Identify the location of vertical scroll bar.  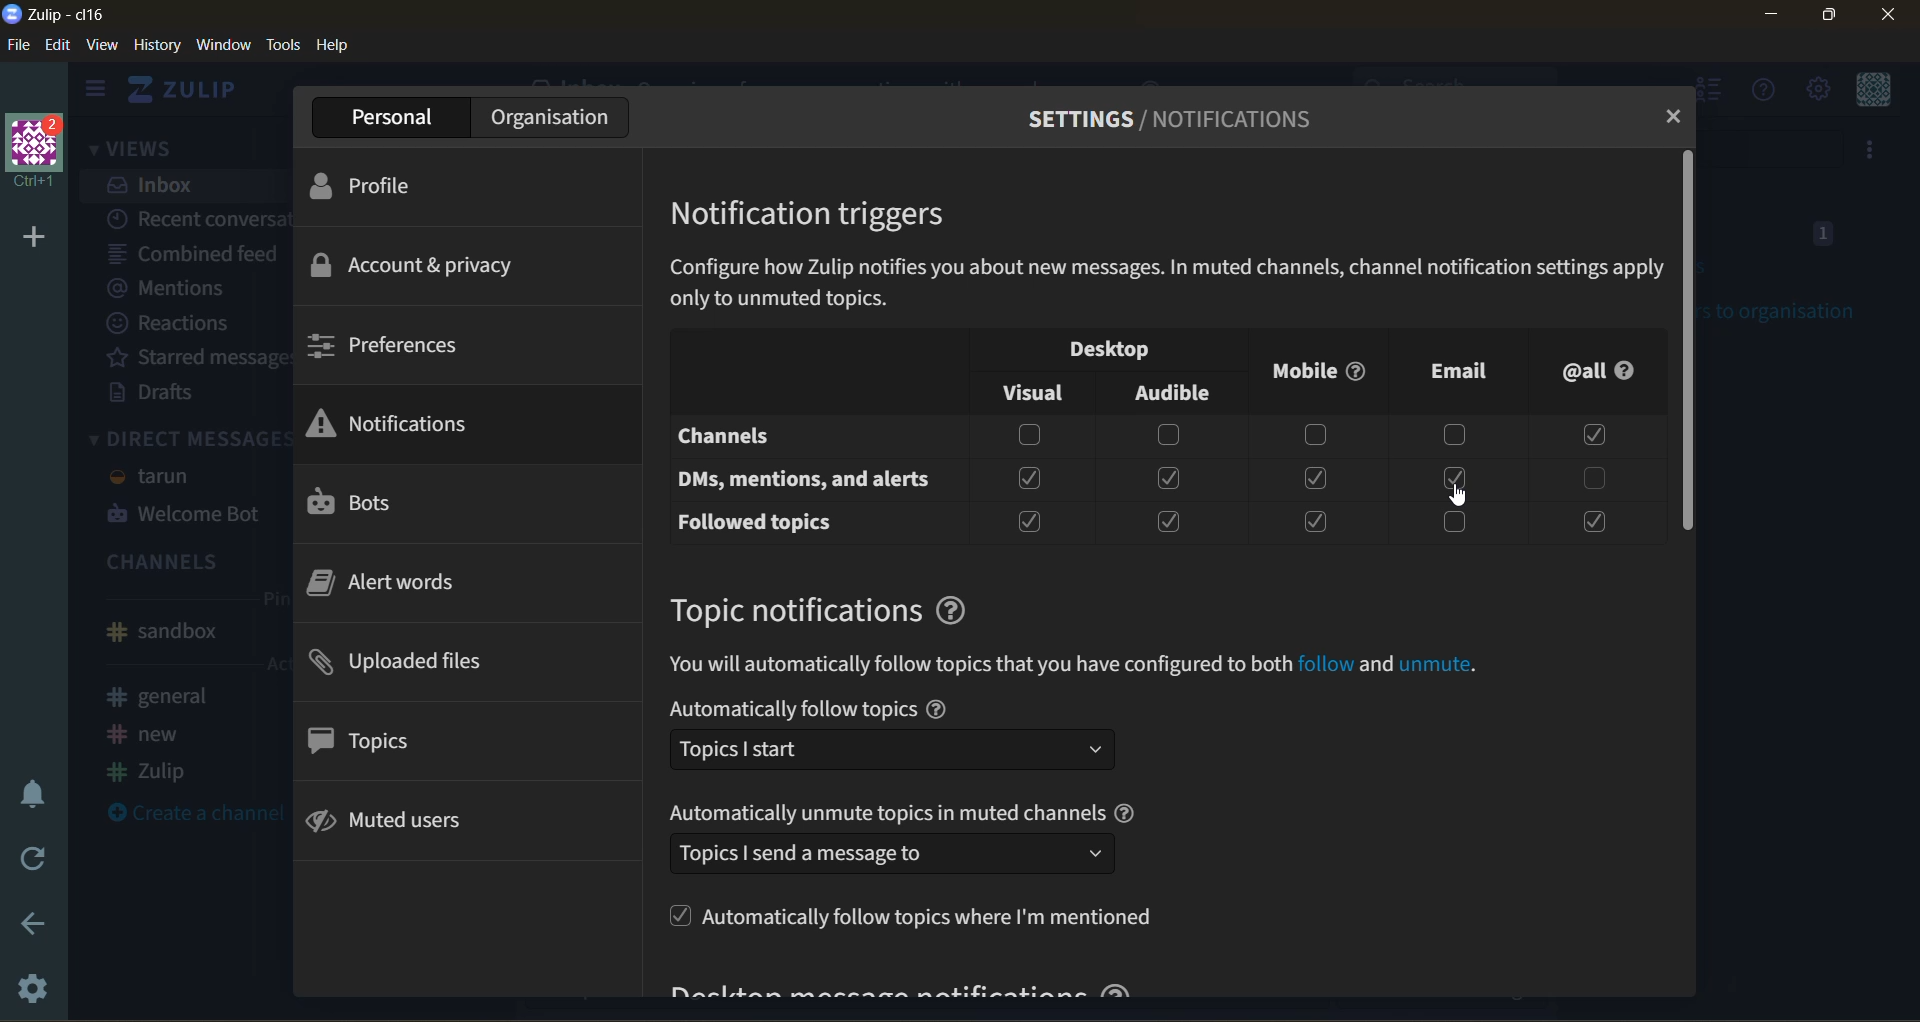
(1690, 340).